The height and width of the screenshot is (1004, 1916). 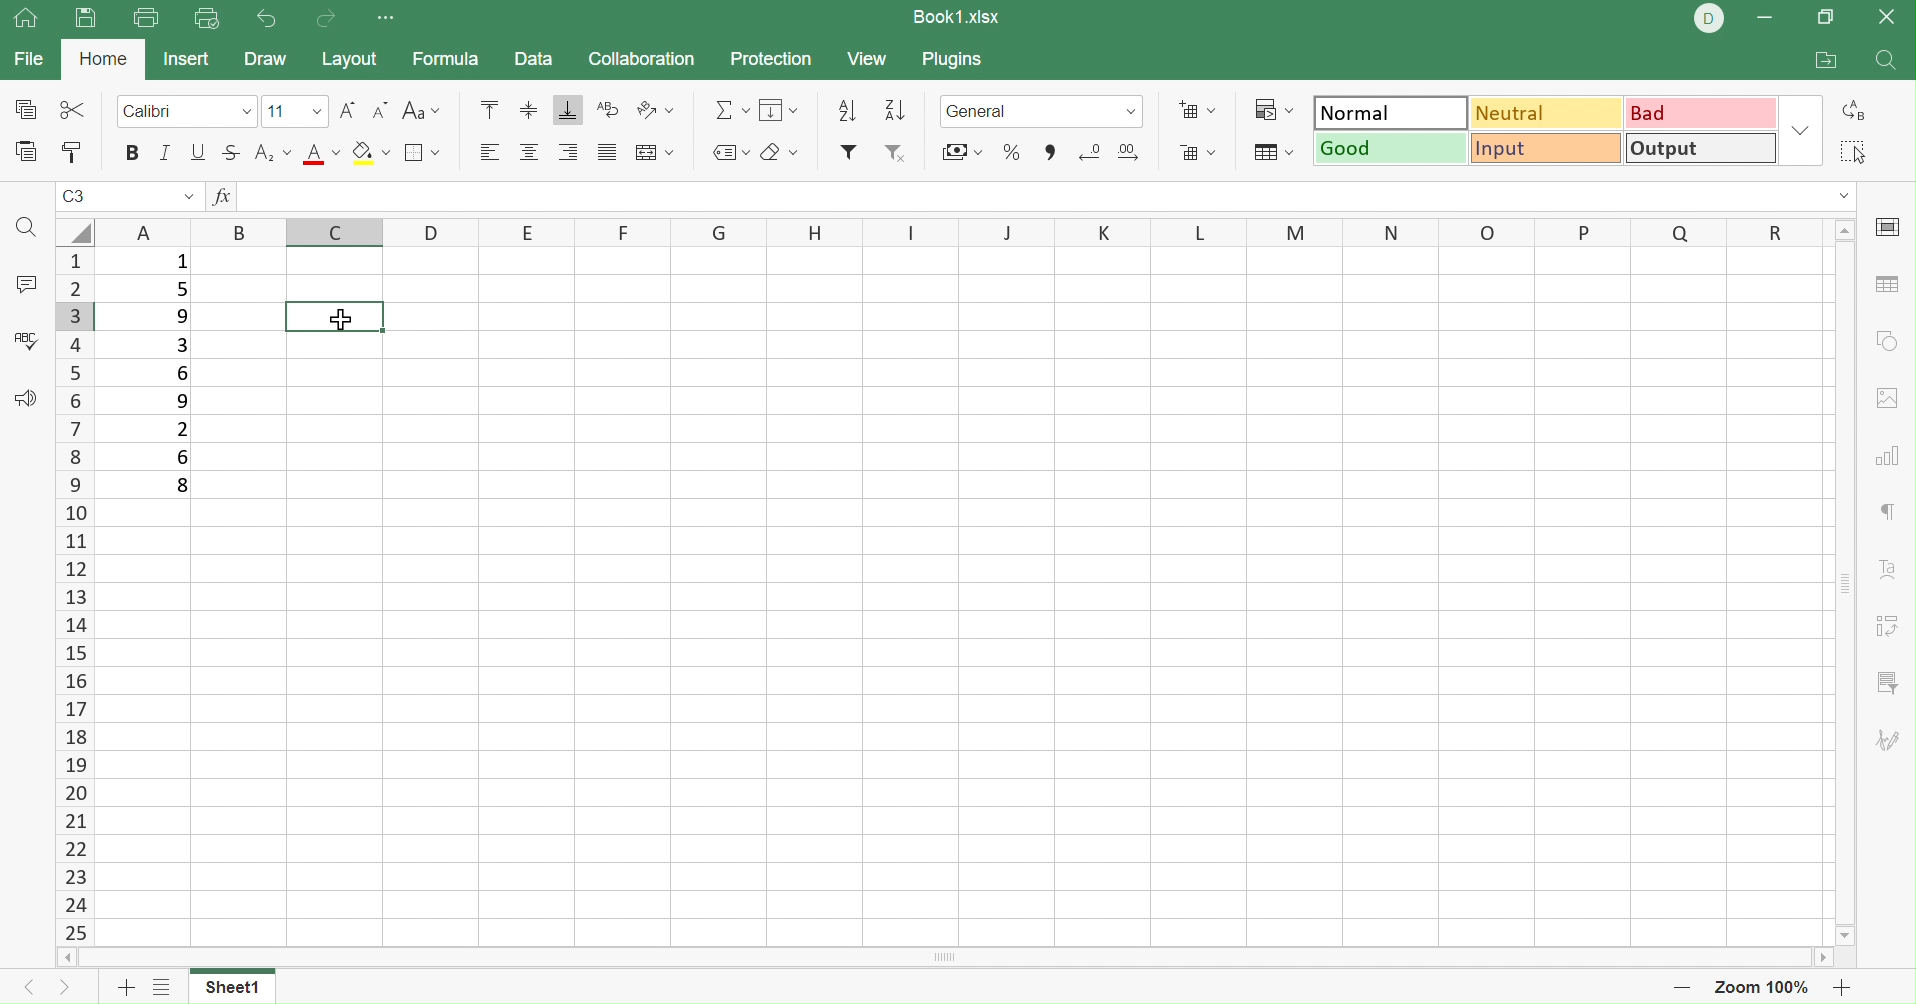 I want to click on Align bottom, so click(x=569, y=108).